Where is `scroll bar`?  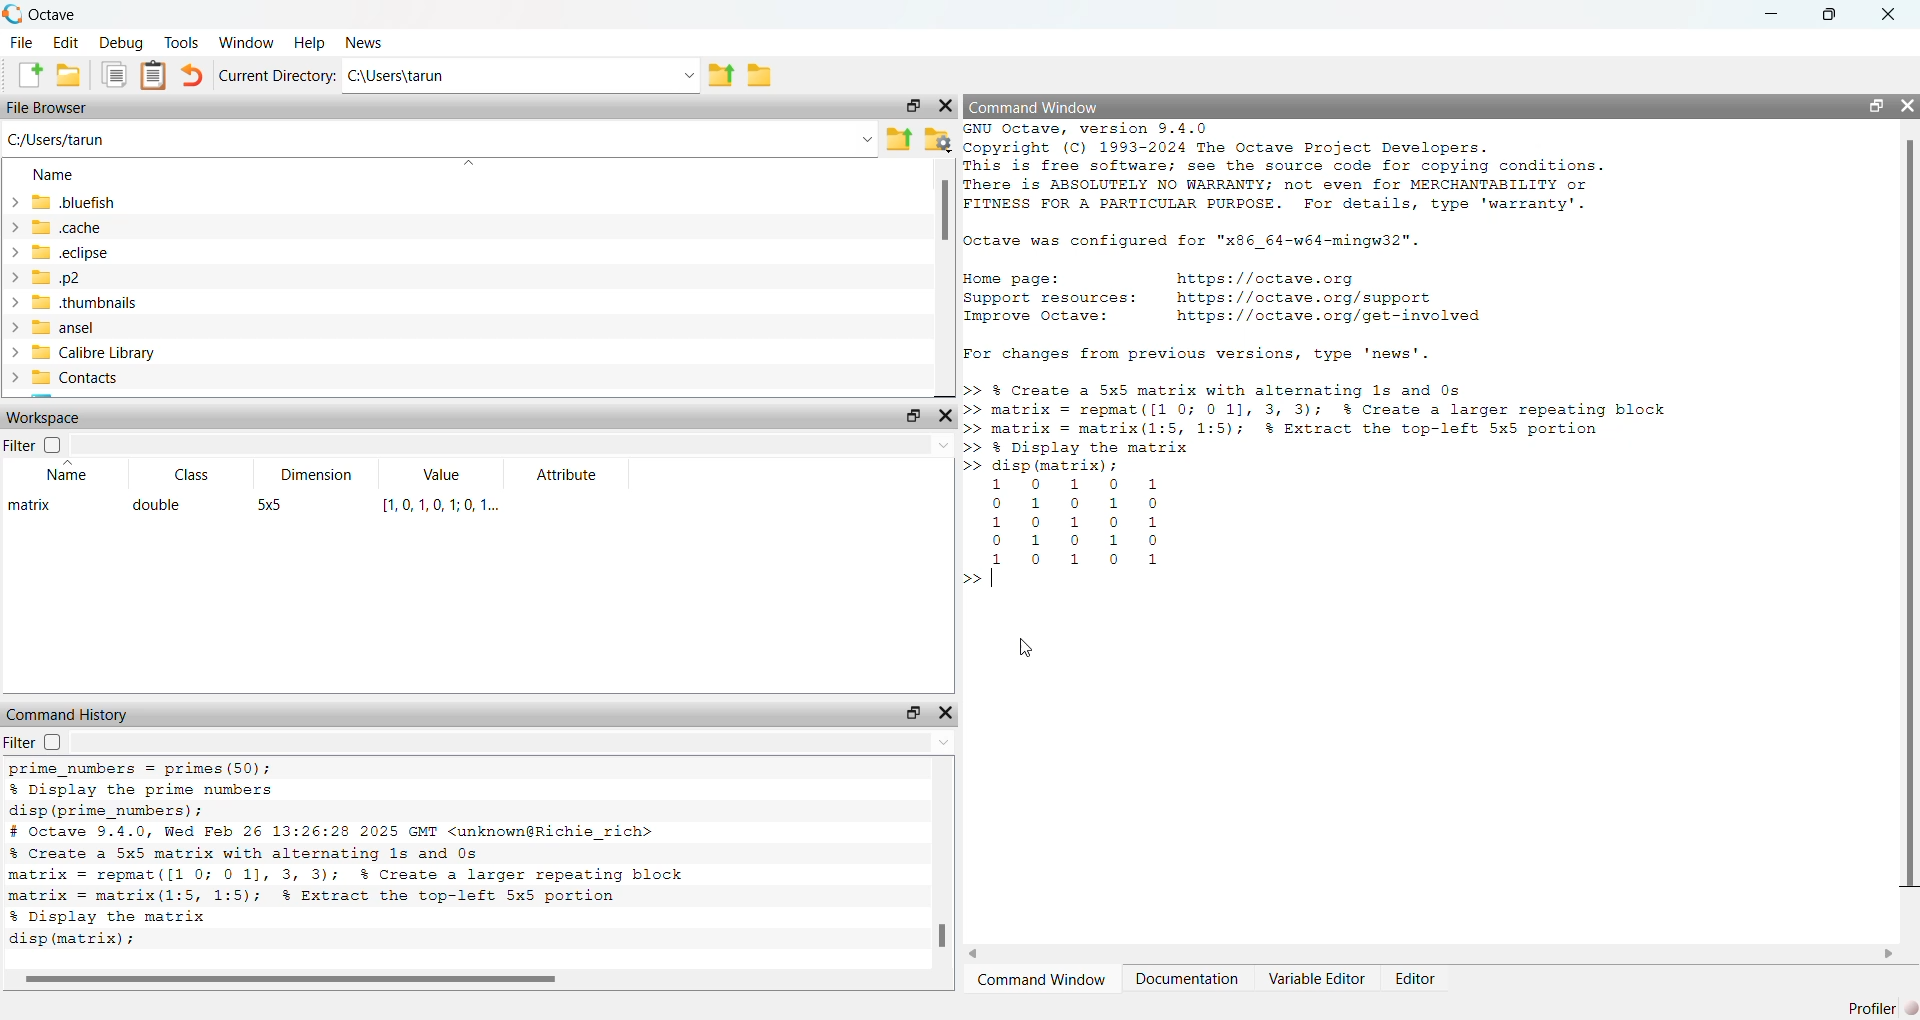 scroll bar is located at coordinates (292, 980).